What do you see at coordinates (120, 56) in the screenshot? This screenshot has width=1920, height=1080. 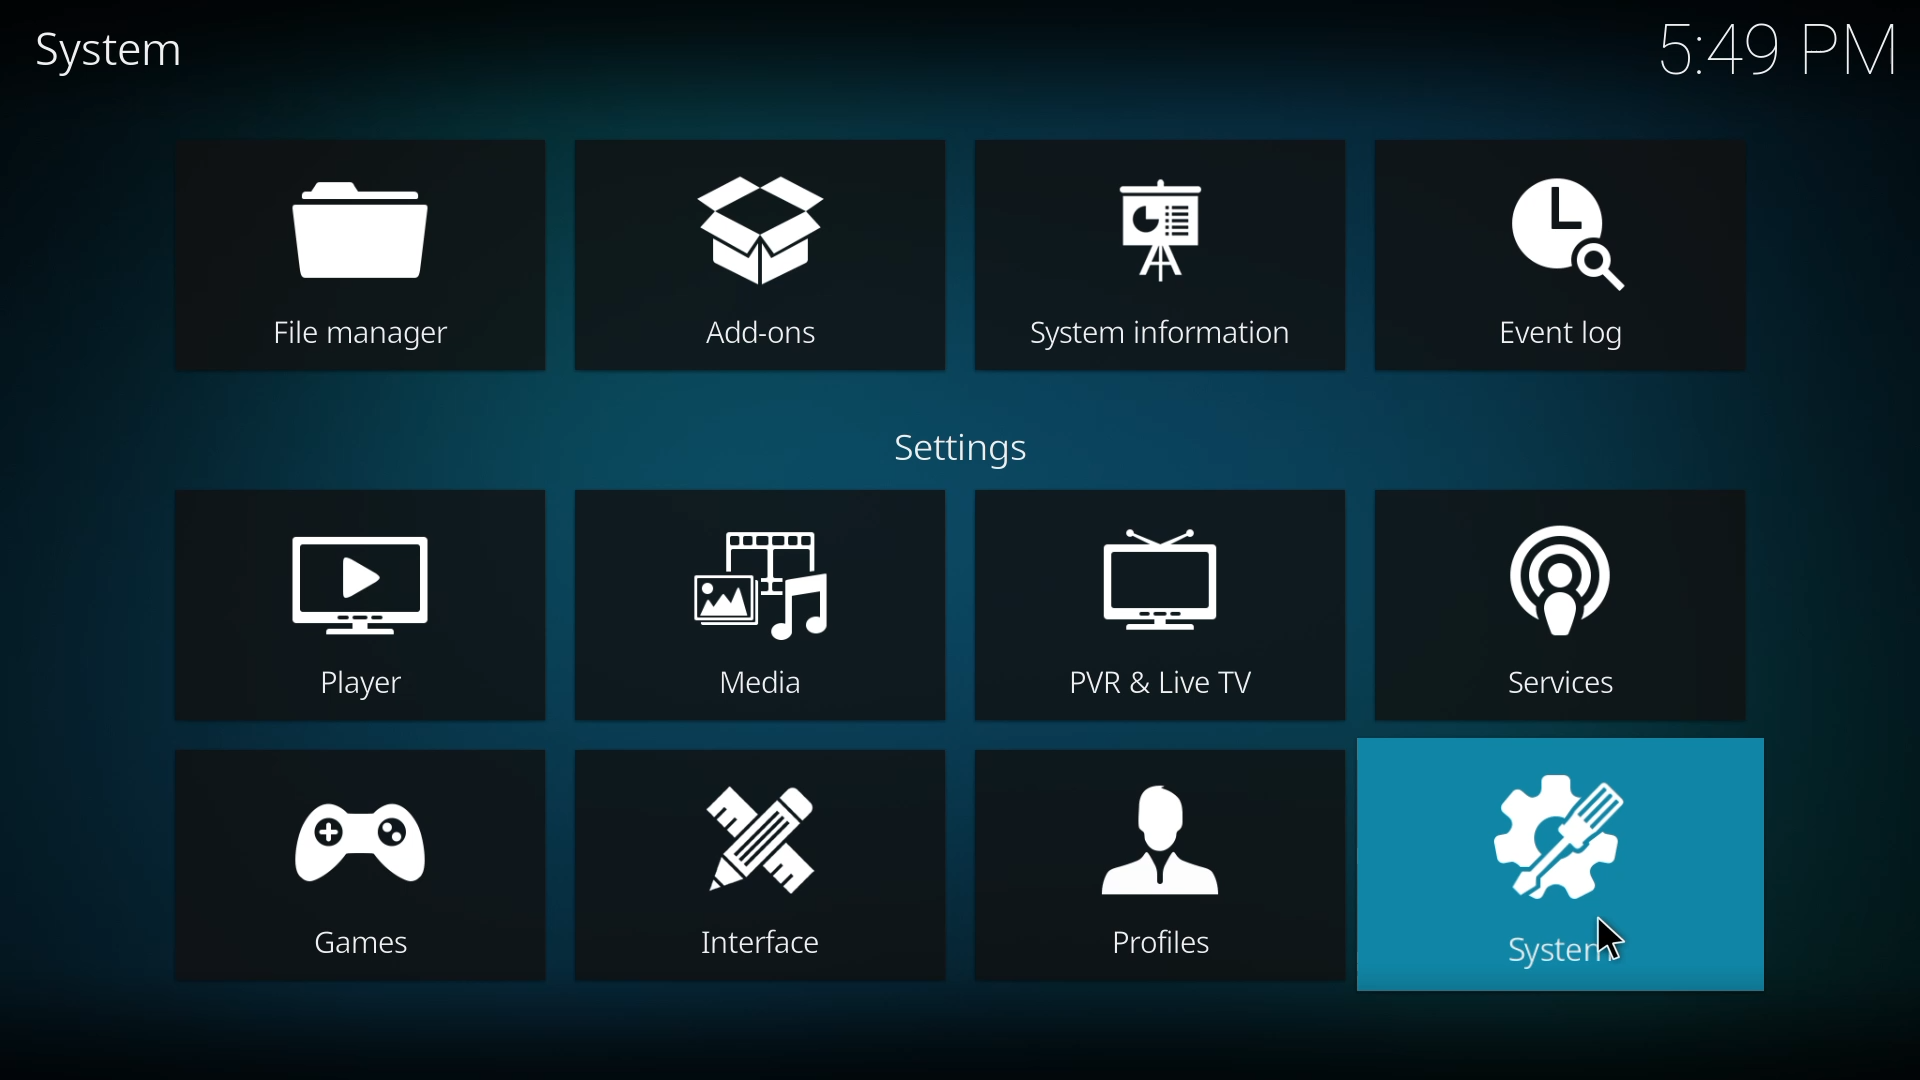 I see `system` at bounding box center [120, 56].